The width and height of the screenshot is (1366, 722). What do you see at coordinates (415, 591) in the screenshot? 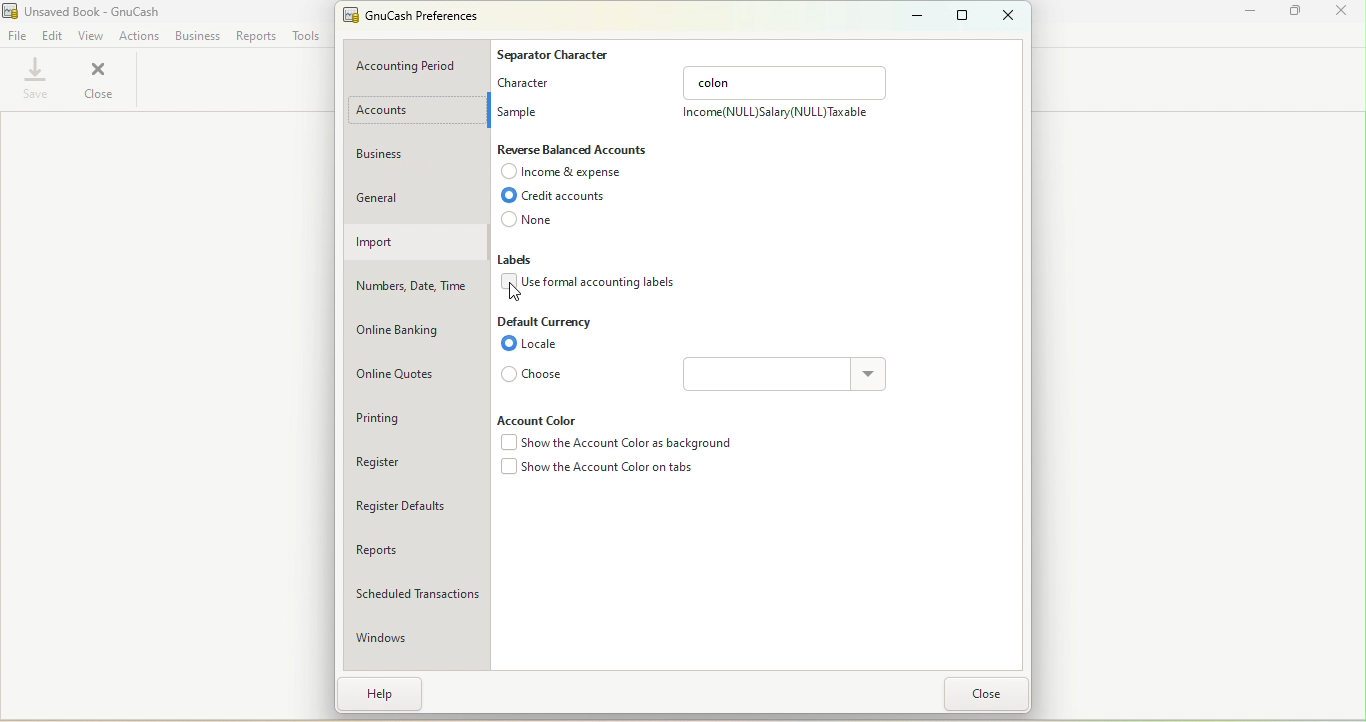
I see `Scheduled transactions` at bounding box center [415, 591].